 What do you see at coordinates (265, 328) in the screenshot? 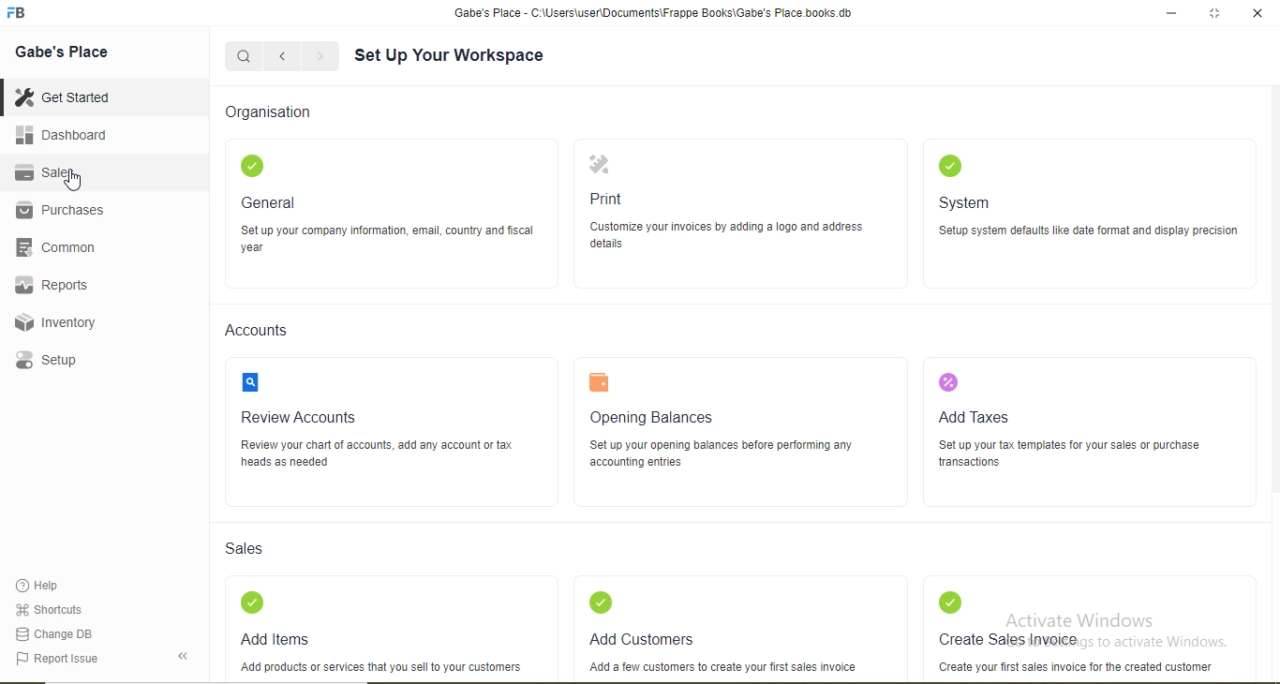
I see `Accounts` at bounding box center [265, 328].